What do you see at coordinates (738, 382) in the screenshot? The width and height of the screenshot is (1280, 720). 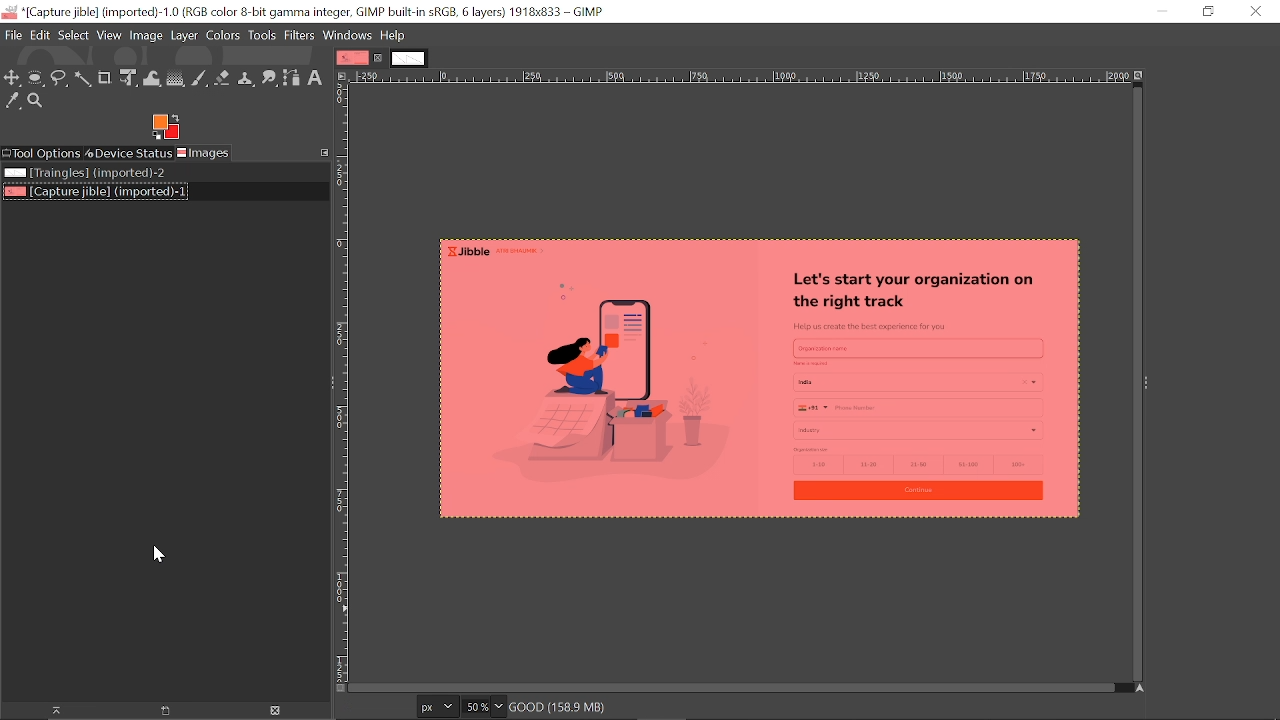 I see `"GOOD" Layer added` at bounding box center [738, 382].